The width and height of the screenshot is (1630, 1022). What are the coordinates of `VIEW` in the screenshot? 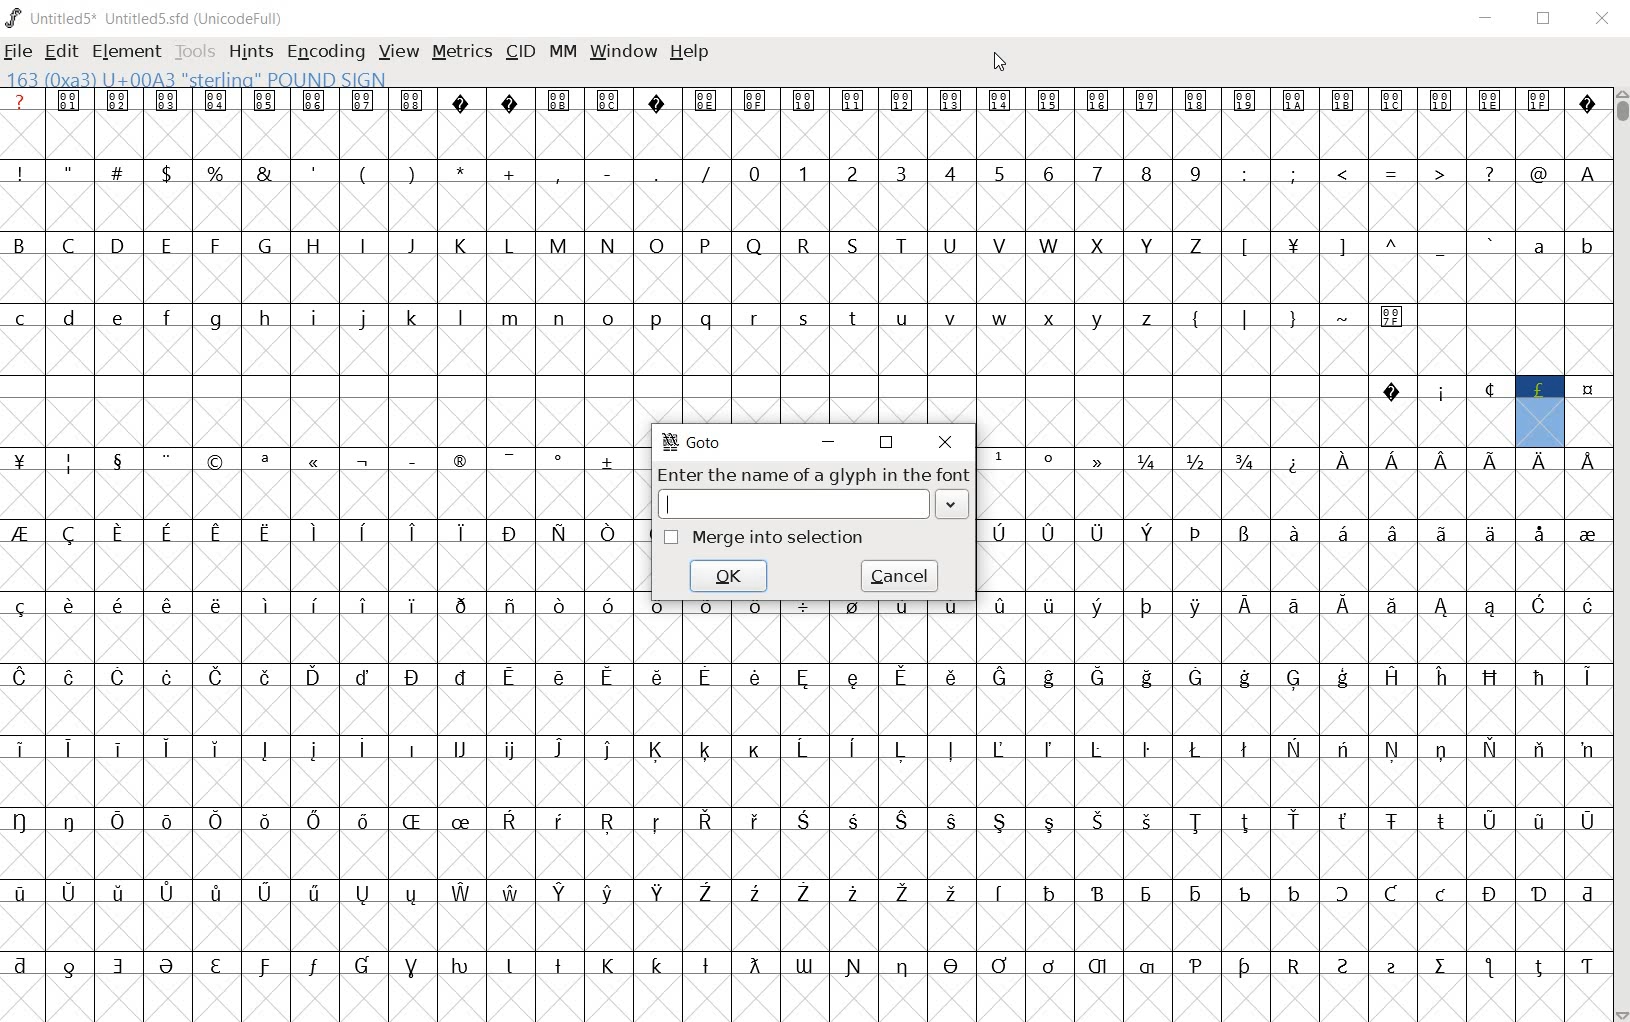 It's located at (397, 52).